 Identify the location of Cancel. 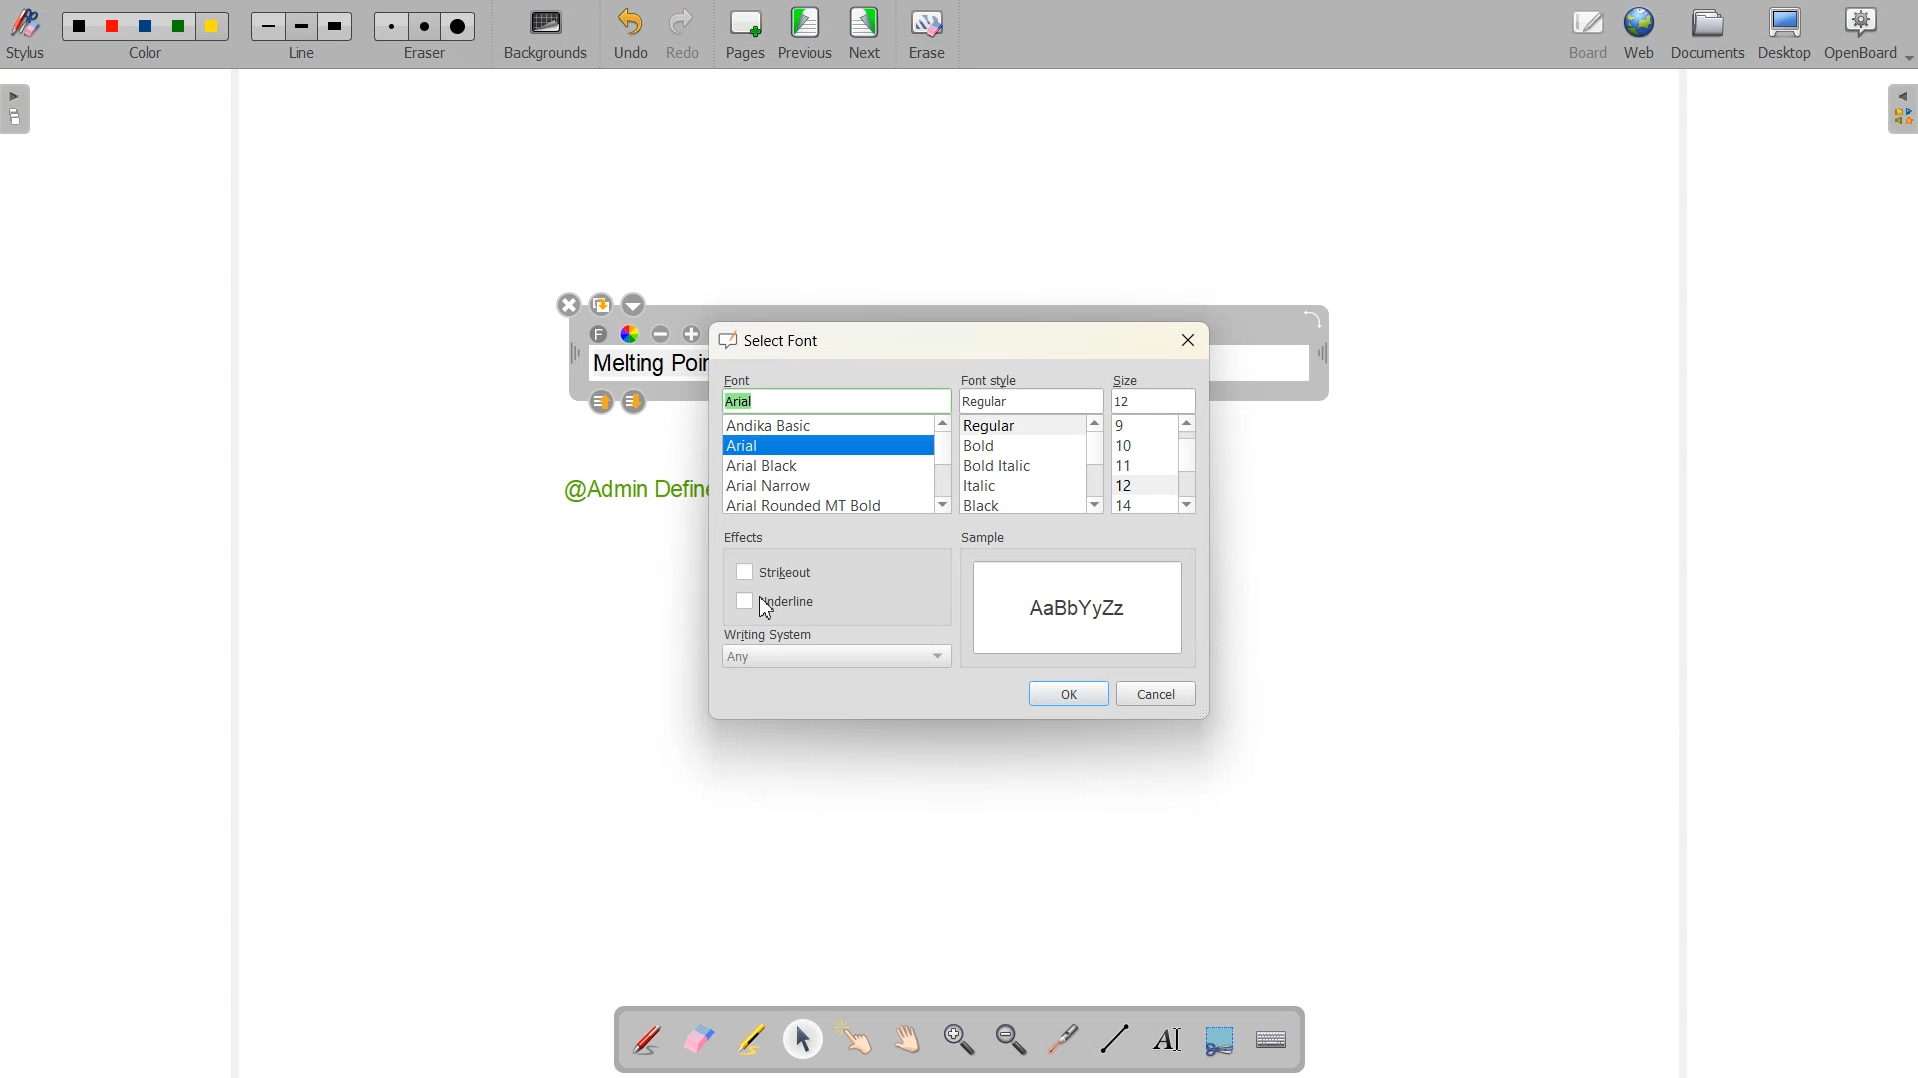
(1156, 694).